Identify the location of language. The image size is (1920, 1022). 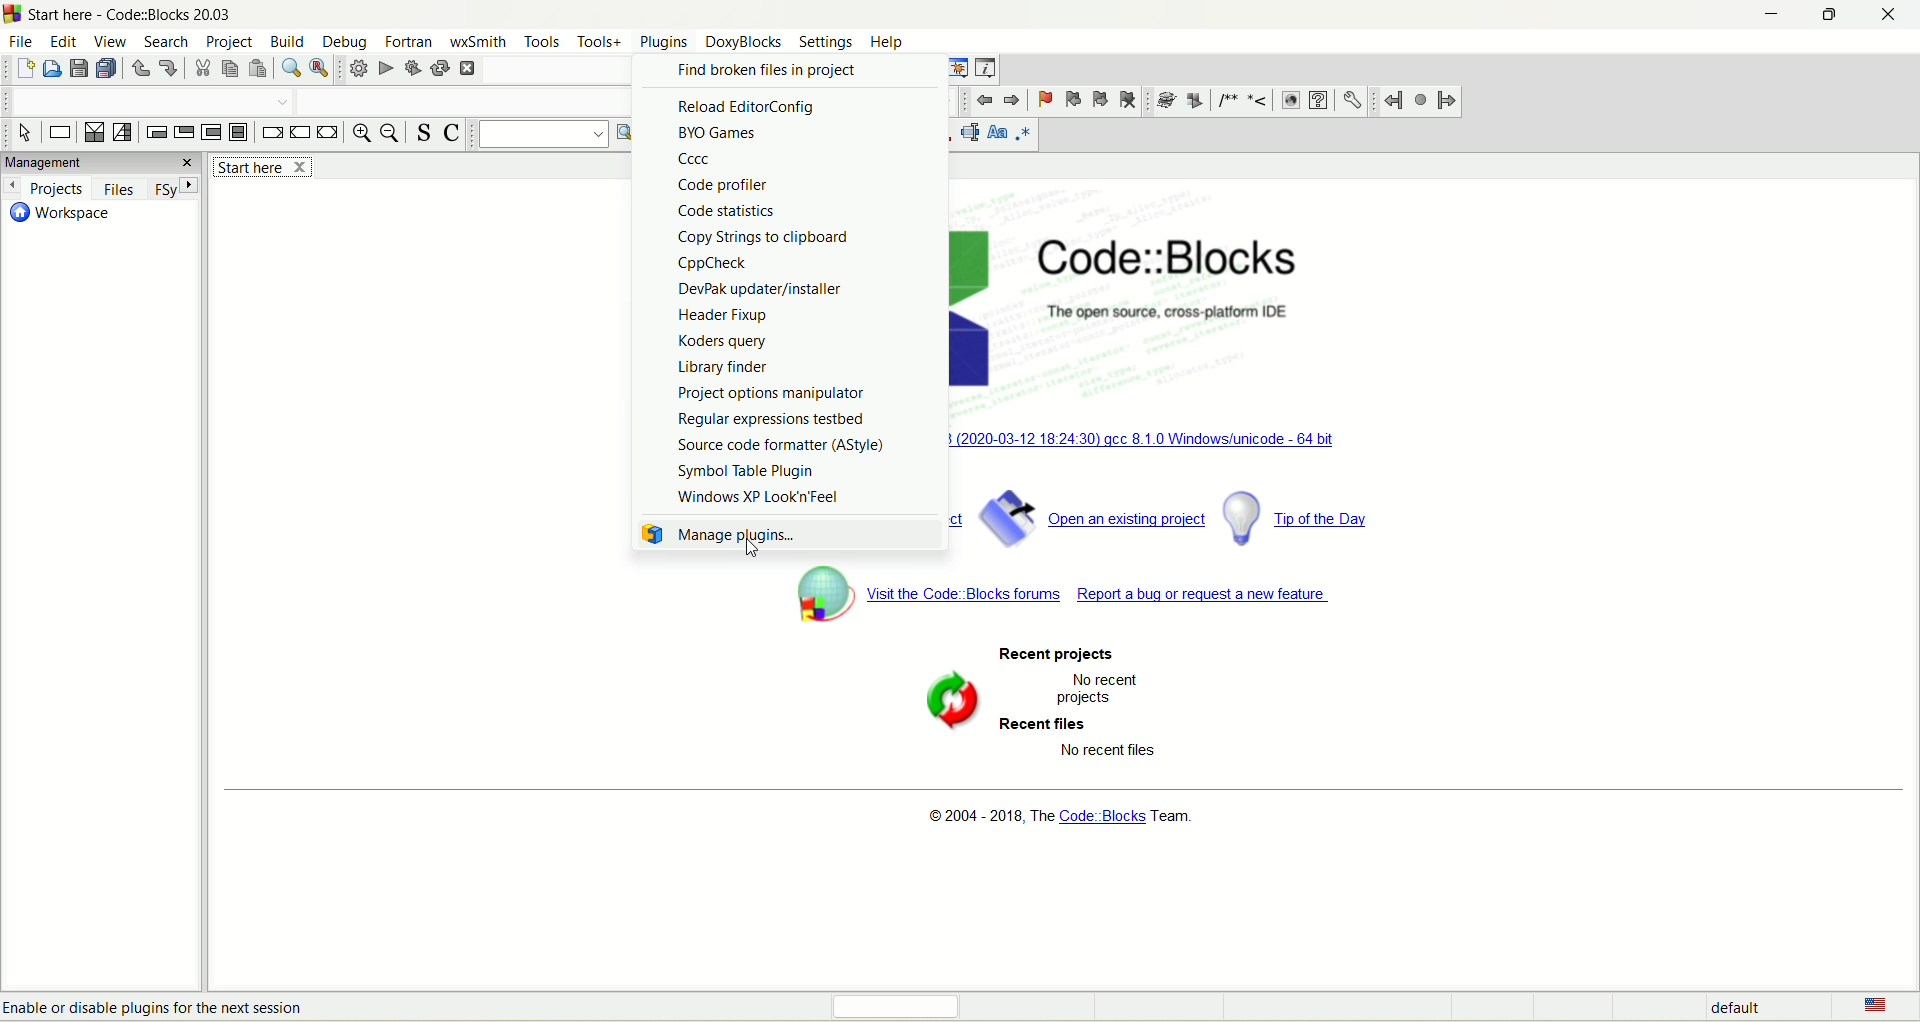
(1868, 1007).